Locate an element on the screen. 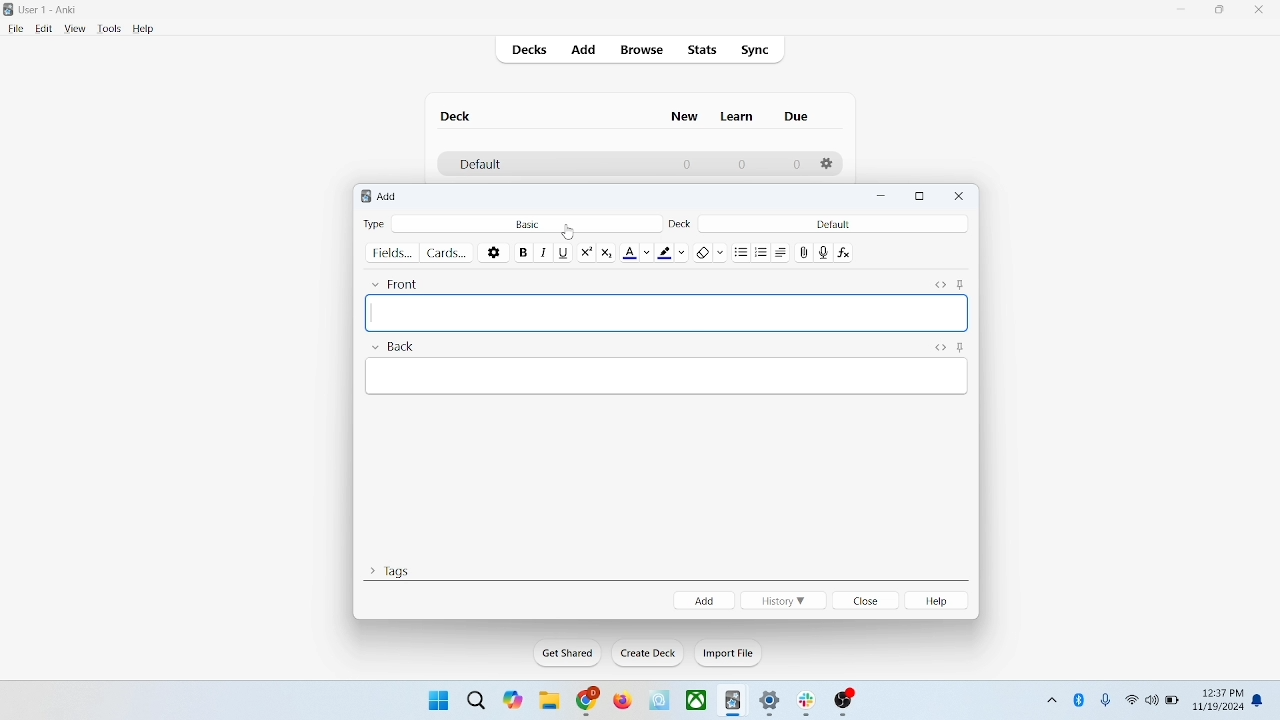 The height and width of the screenshot is (720, 1280). speaker is located at coordinates (1152, 699).